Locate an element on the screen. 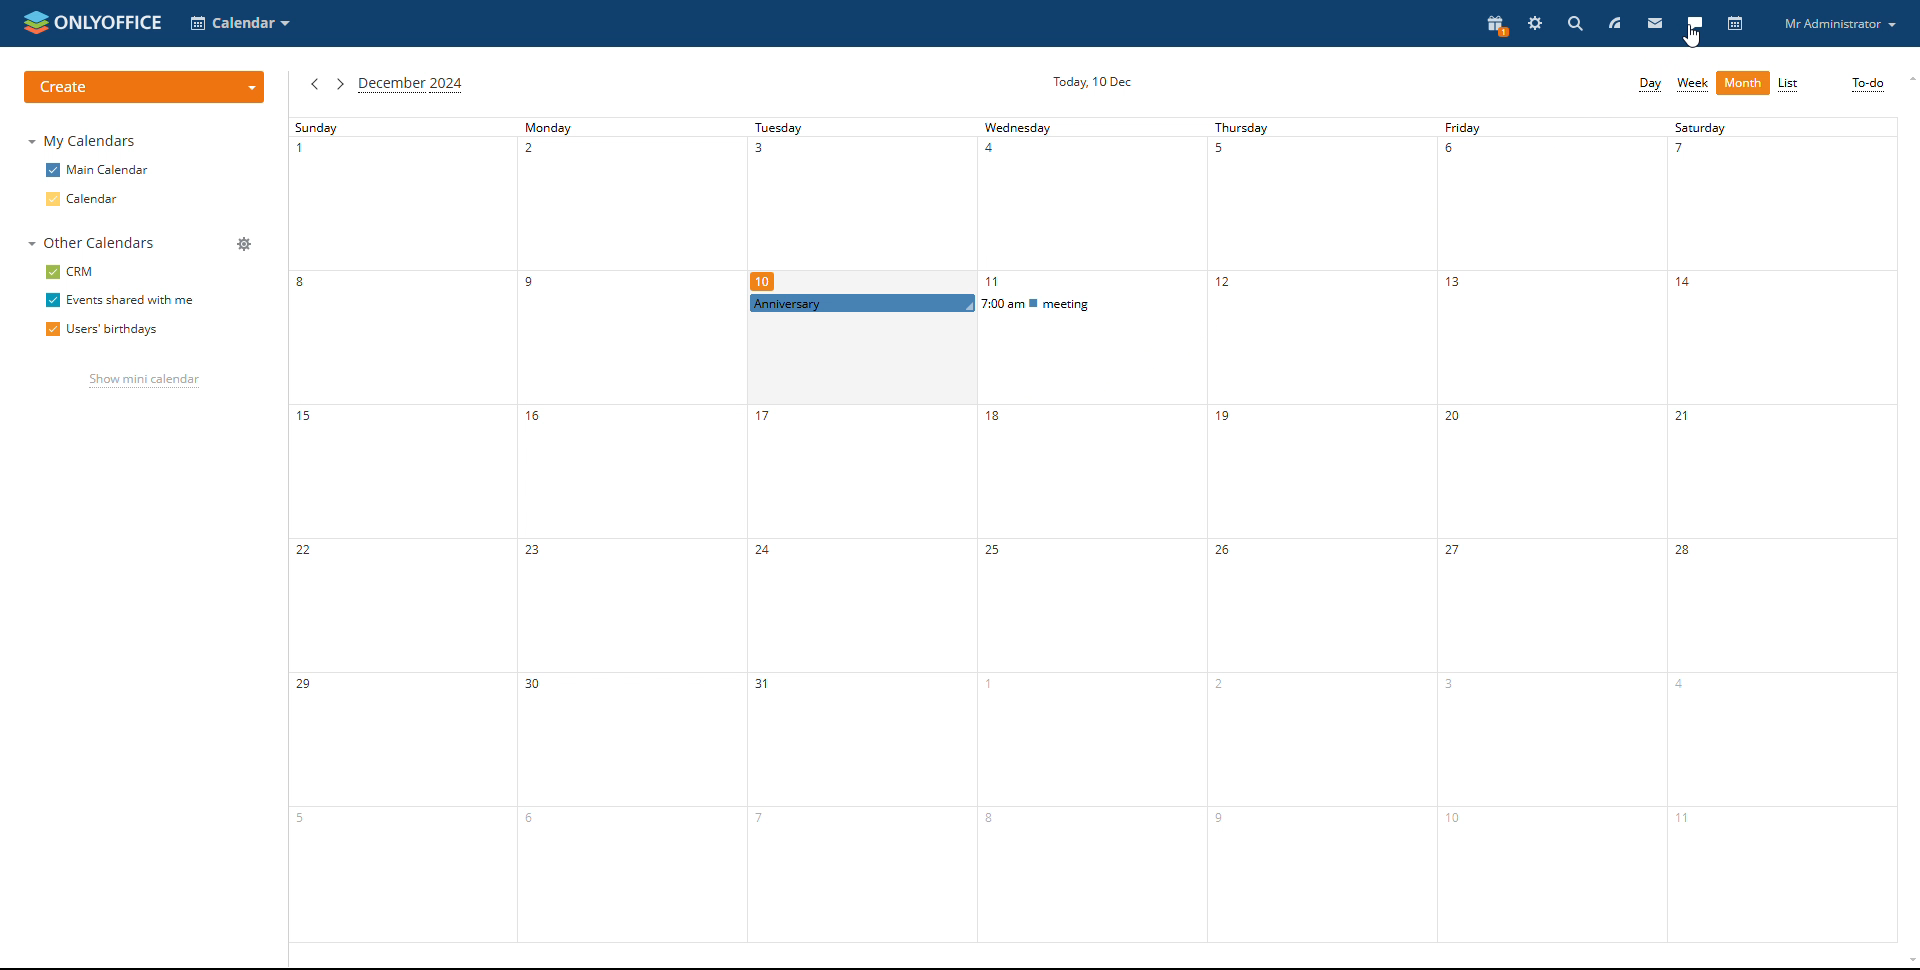  day view is located at coordinates (1650, 85).